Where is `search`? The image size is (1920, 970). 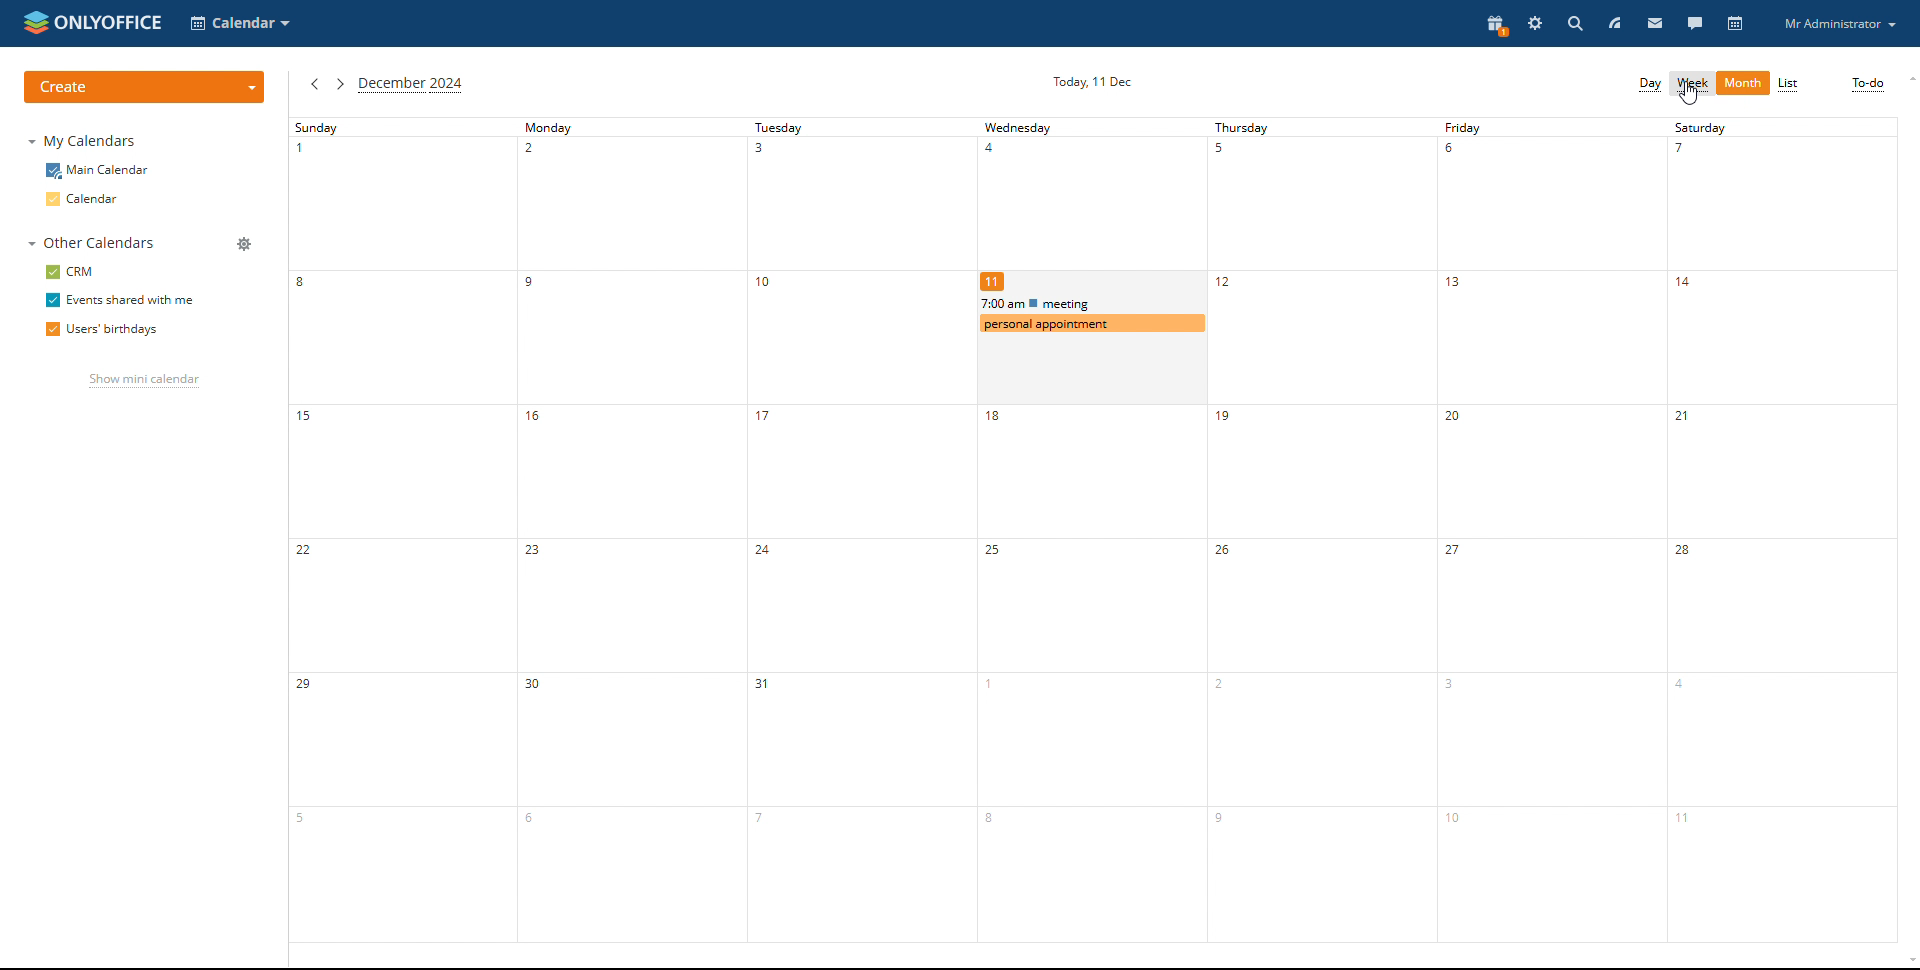
search is located at coordinates (1573, 23).